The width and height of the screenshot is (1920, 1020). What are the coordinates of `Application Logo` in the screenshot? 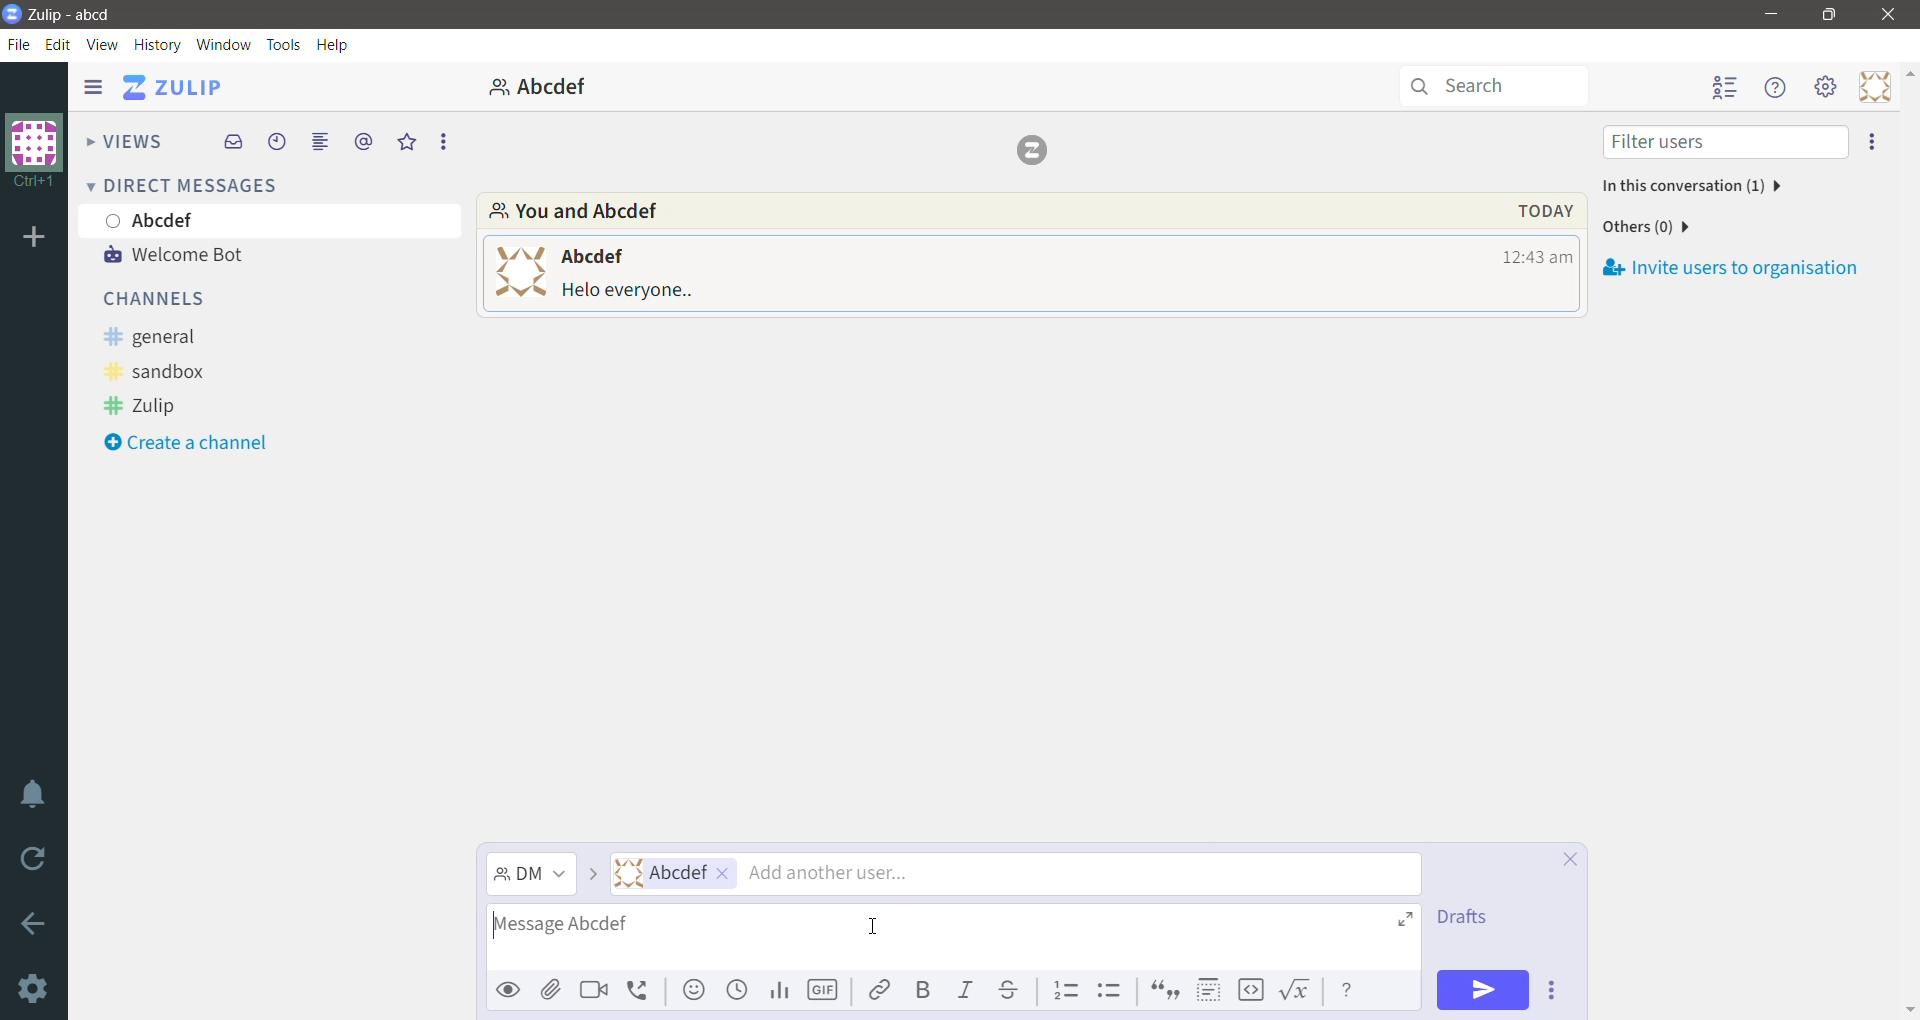 It's located at (12, 16).